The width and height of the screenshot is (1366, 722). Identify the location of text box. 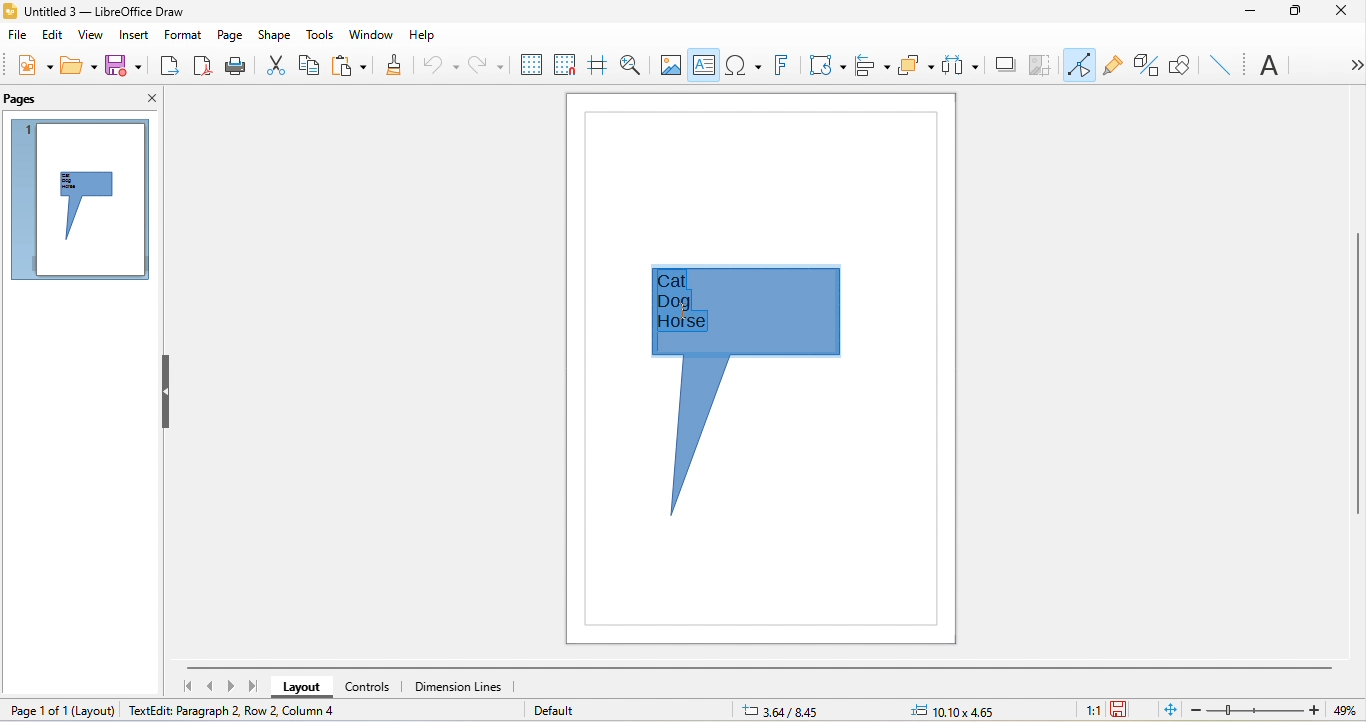
(704, 67).